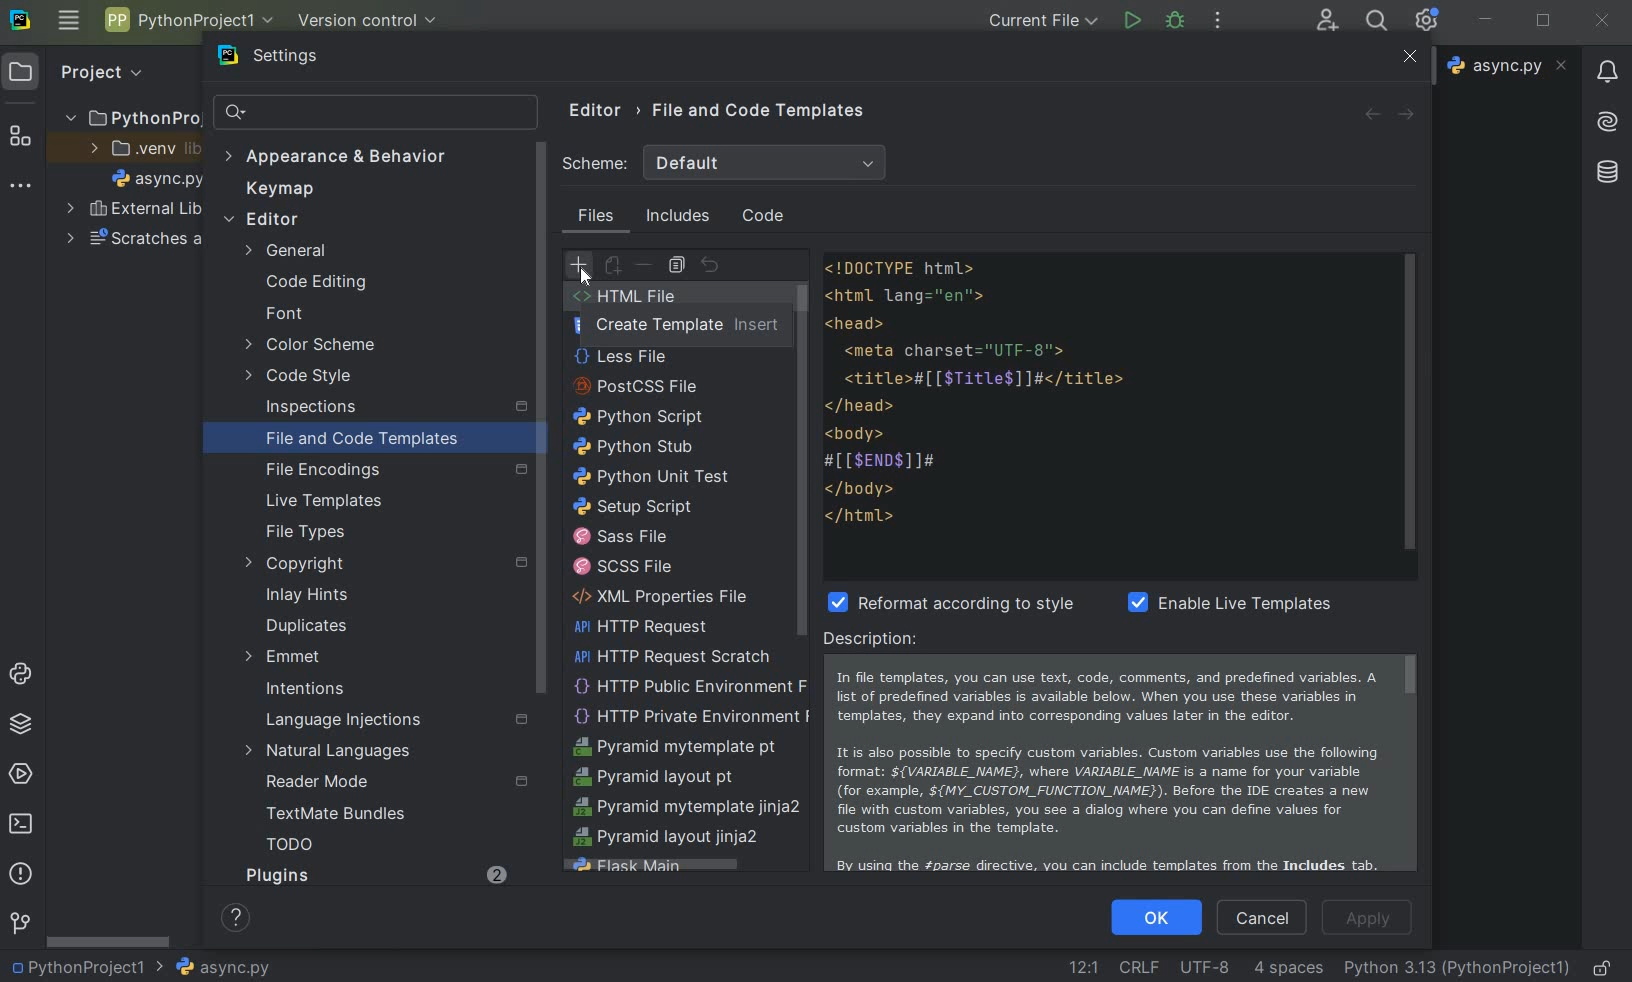 This screenshot has height=982, width=1632. I want to click on color scheme, so click(324, 344).